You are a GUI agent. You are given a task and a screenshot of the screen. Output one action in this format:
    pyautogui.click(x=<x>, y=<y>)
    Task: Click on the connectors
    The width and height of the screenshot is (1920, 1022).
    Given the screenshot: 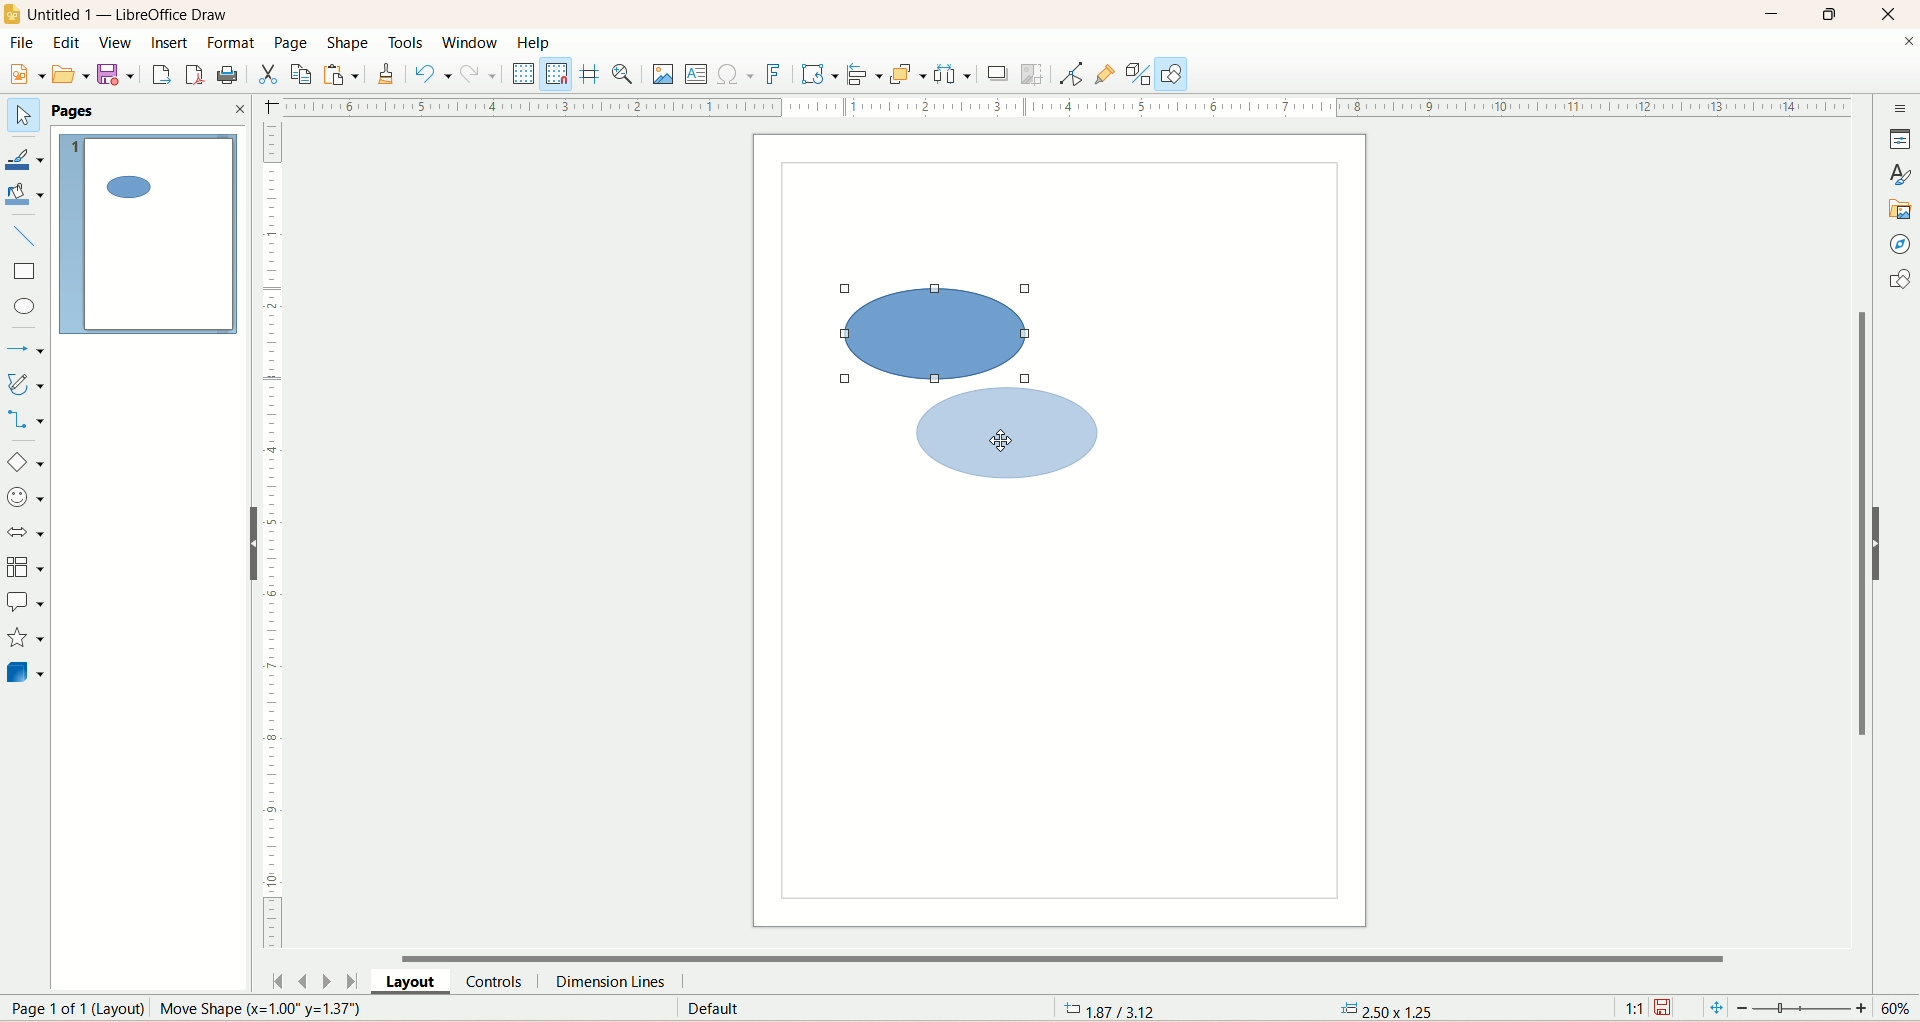 What is the action you would take?
    pyautogui.click(x=27, y=420)
    